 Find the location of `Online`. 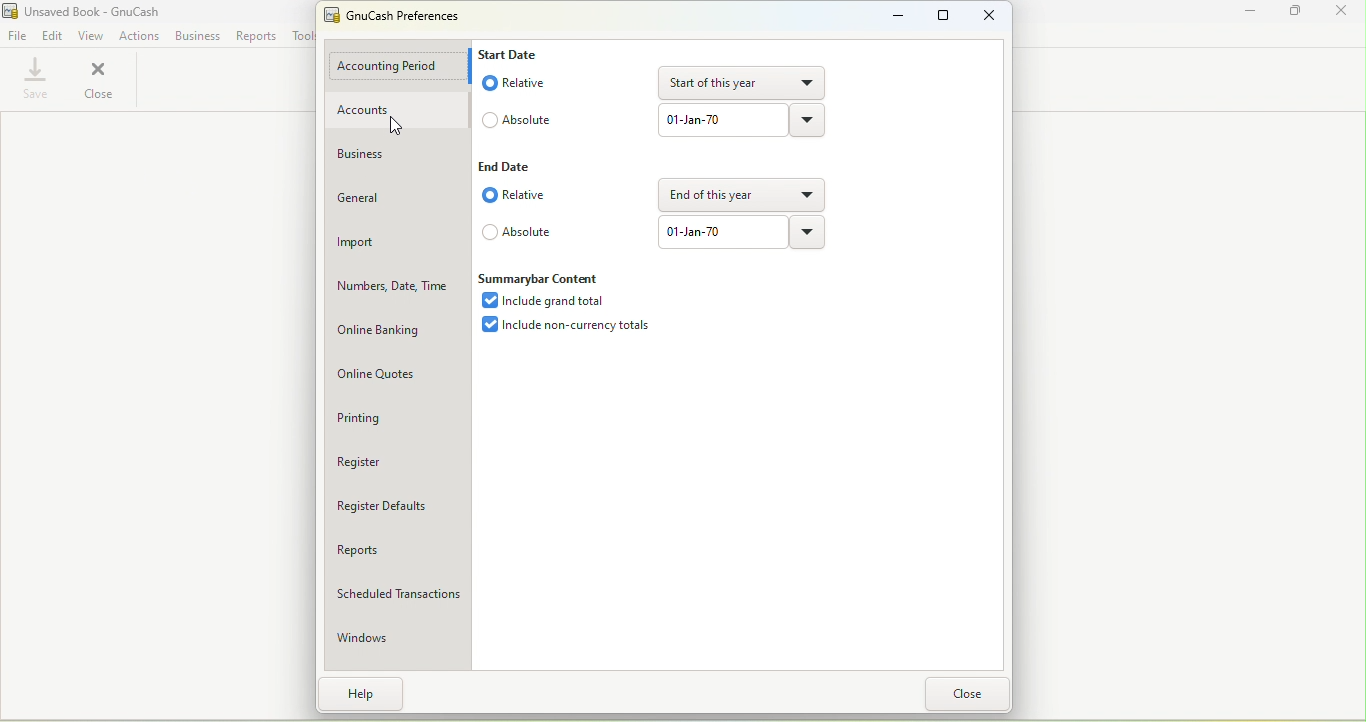

Online is located at coordinates (396, 331).